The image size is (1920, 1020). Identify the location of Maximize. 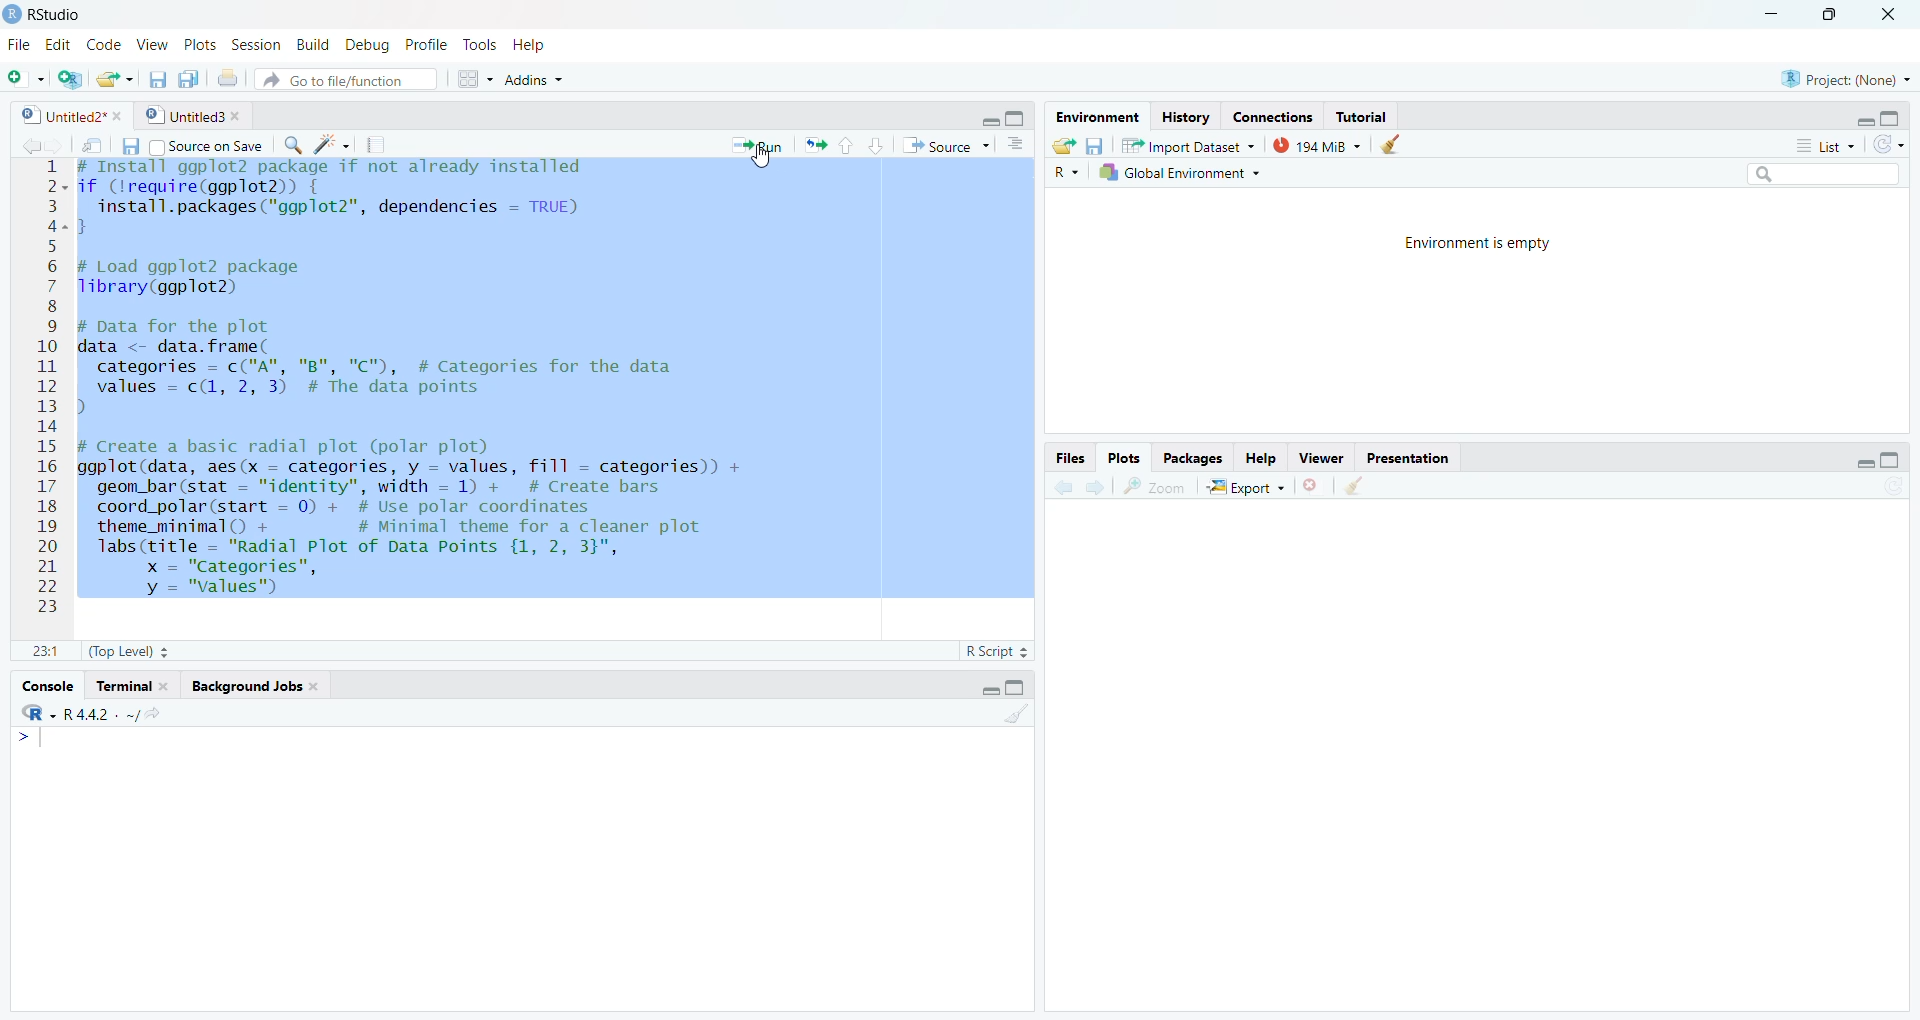
(1895, 117).